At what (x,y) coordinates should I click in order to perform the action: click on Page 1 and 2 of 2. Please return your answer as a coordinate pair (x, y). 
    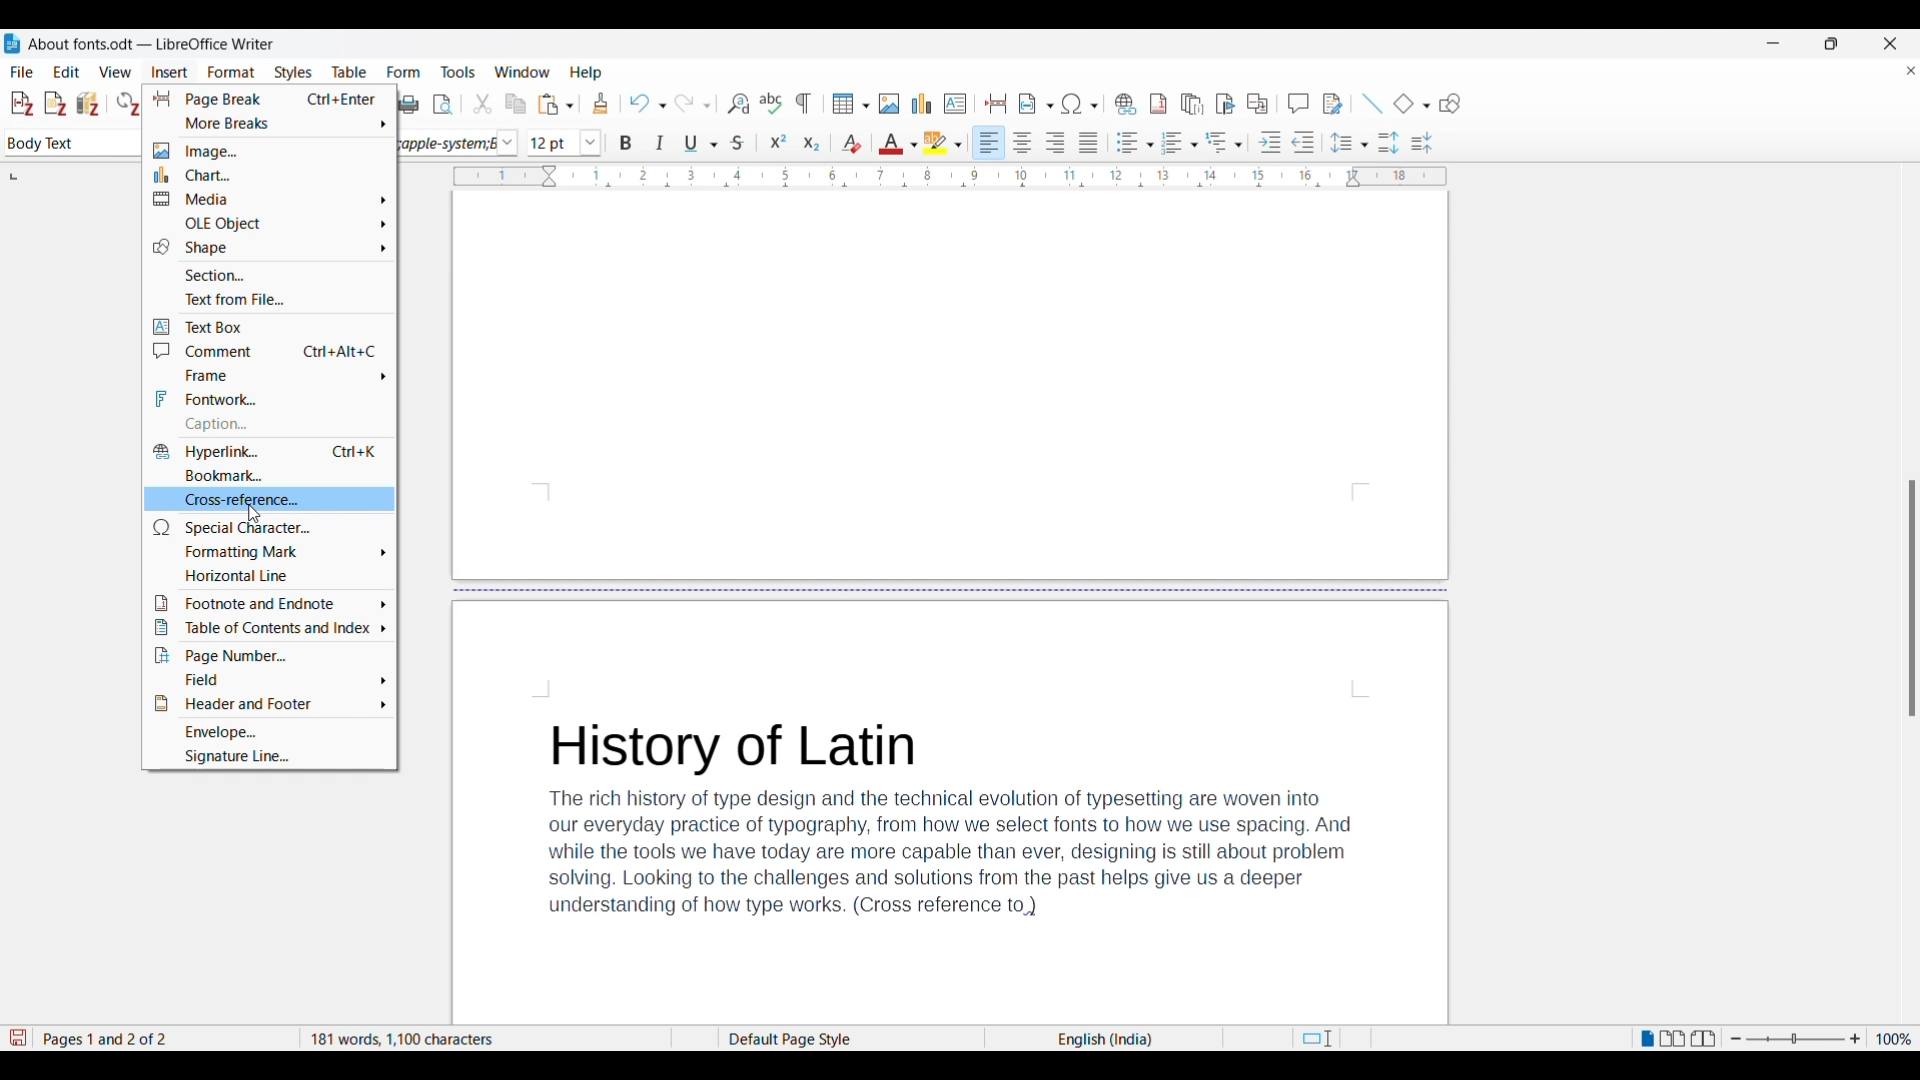
    Looking at the image, I should click on (164, 1038).